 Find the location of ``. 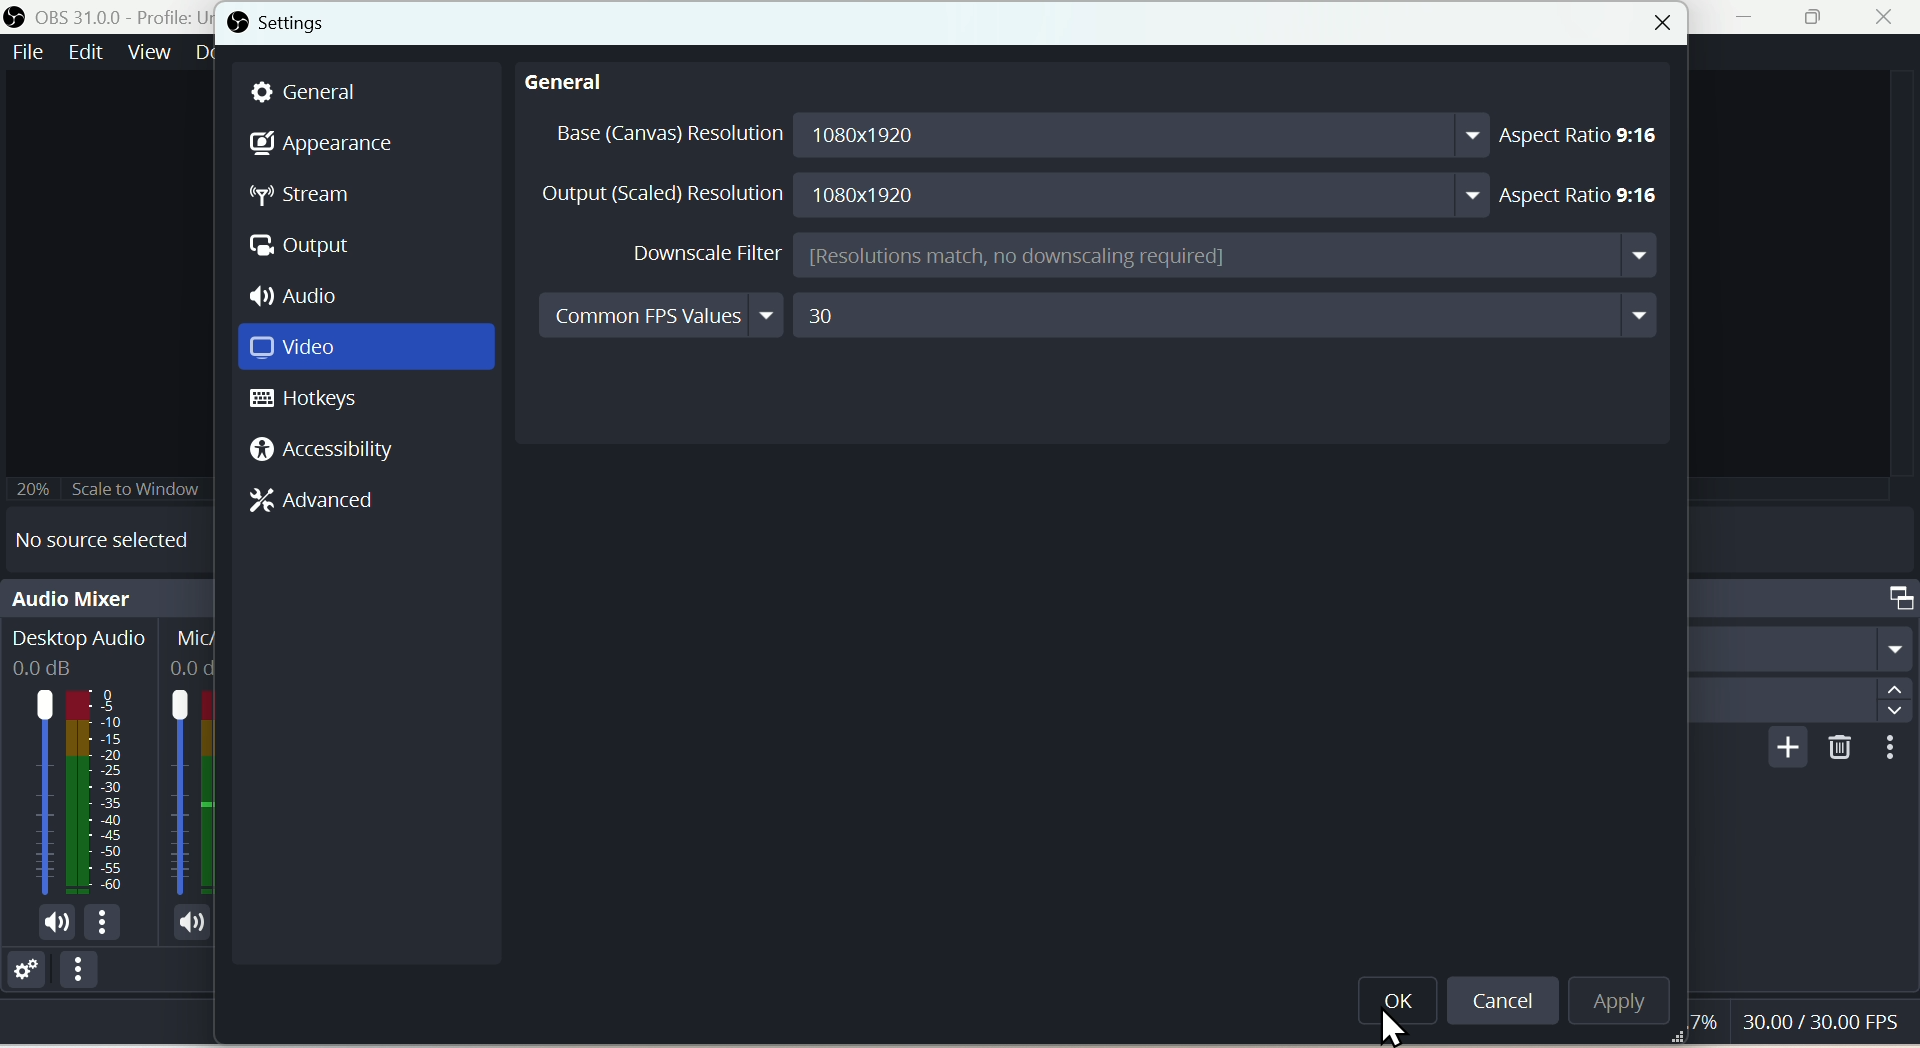

 is located at coordinates (1892, 749).